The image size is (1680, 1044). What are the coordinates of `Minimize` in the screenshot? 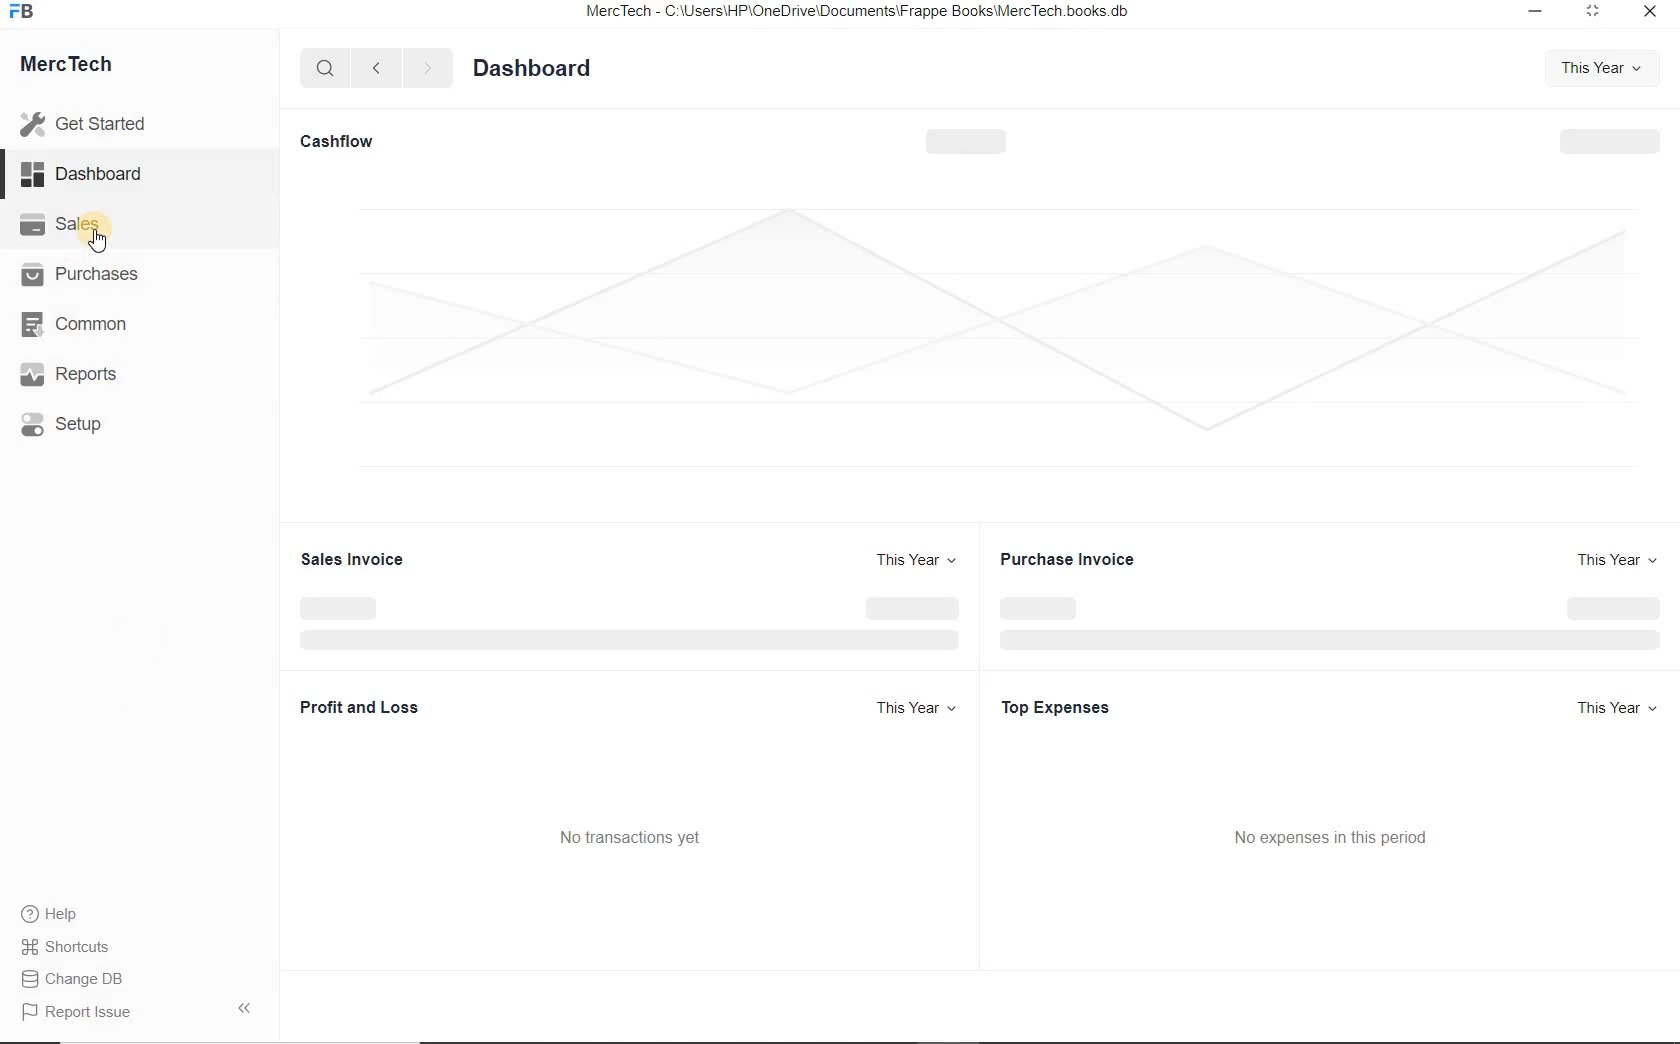 It's located at (1539, 14).